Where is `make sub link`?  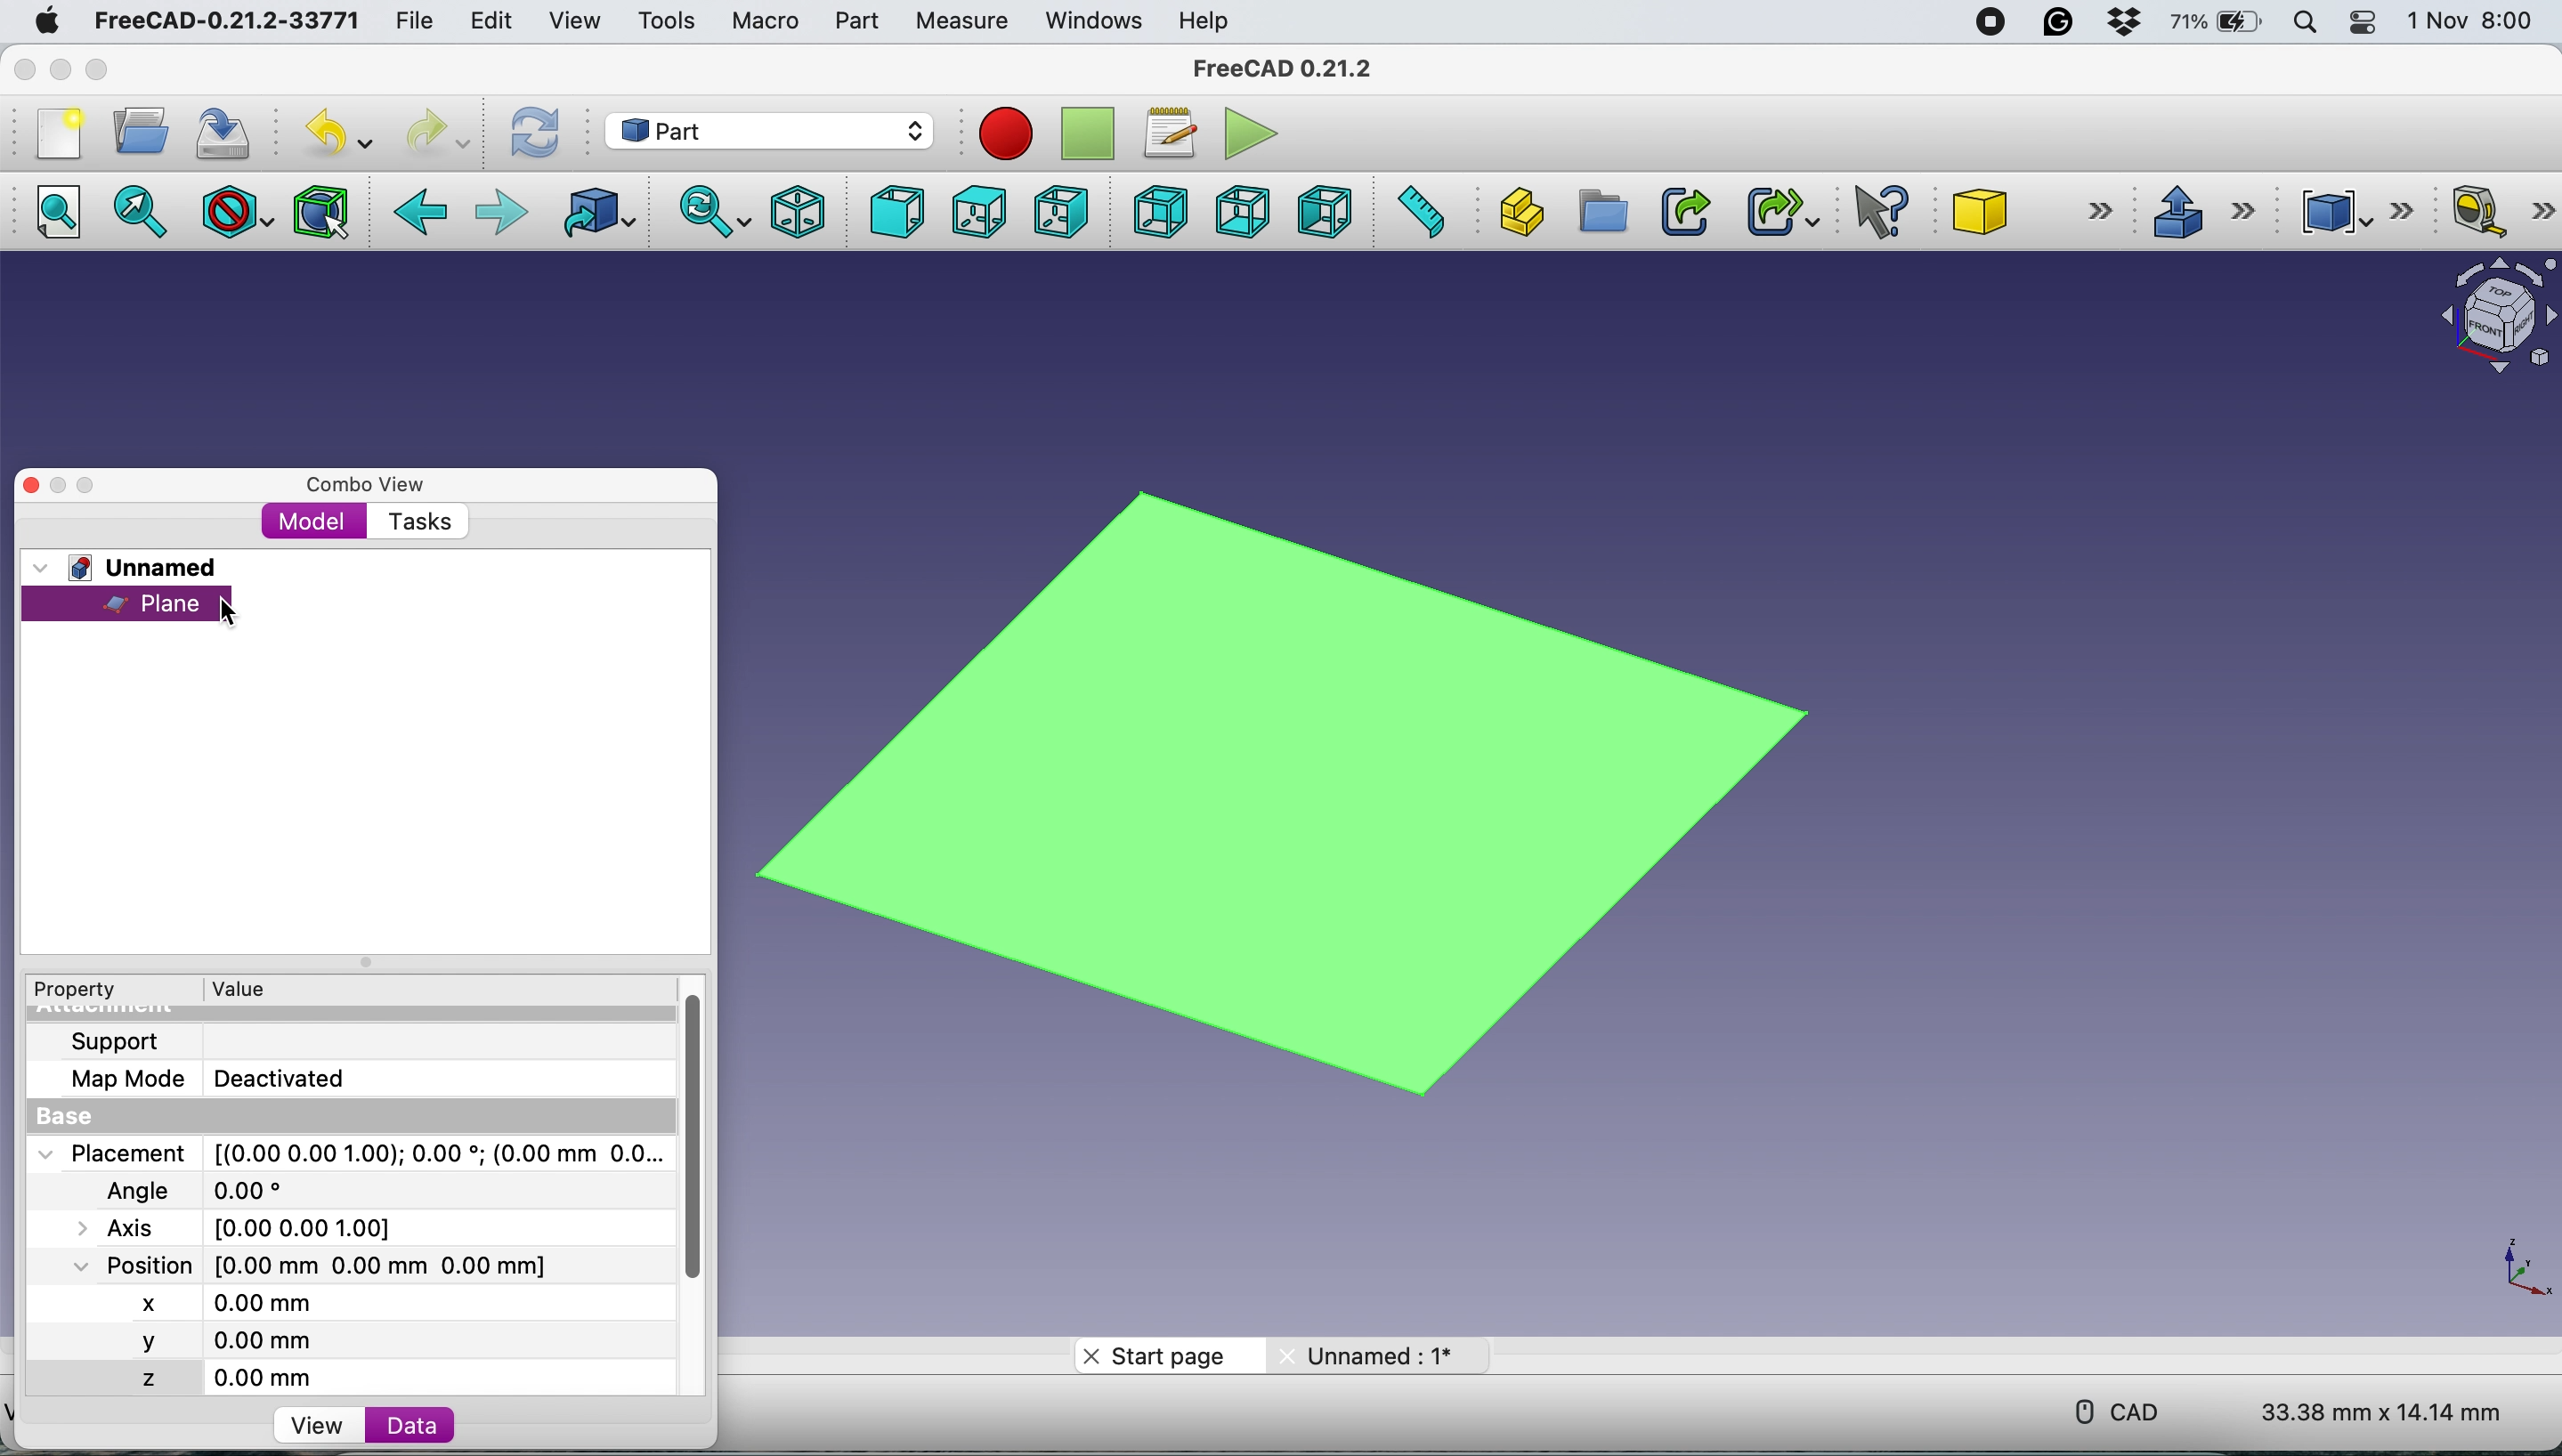 make sub link is located at coordinates (1780, 205).